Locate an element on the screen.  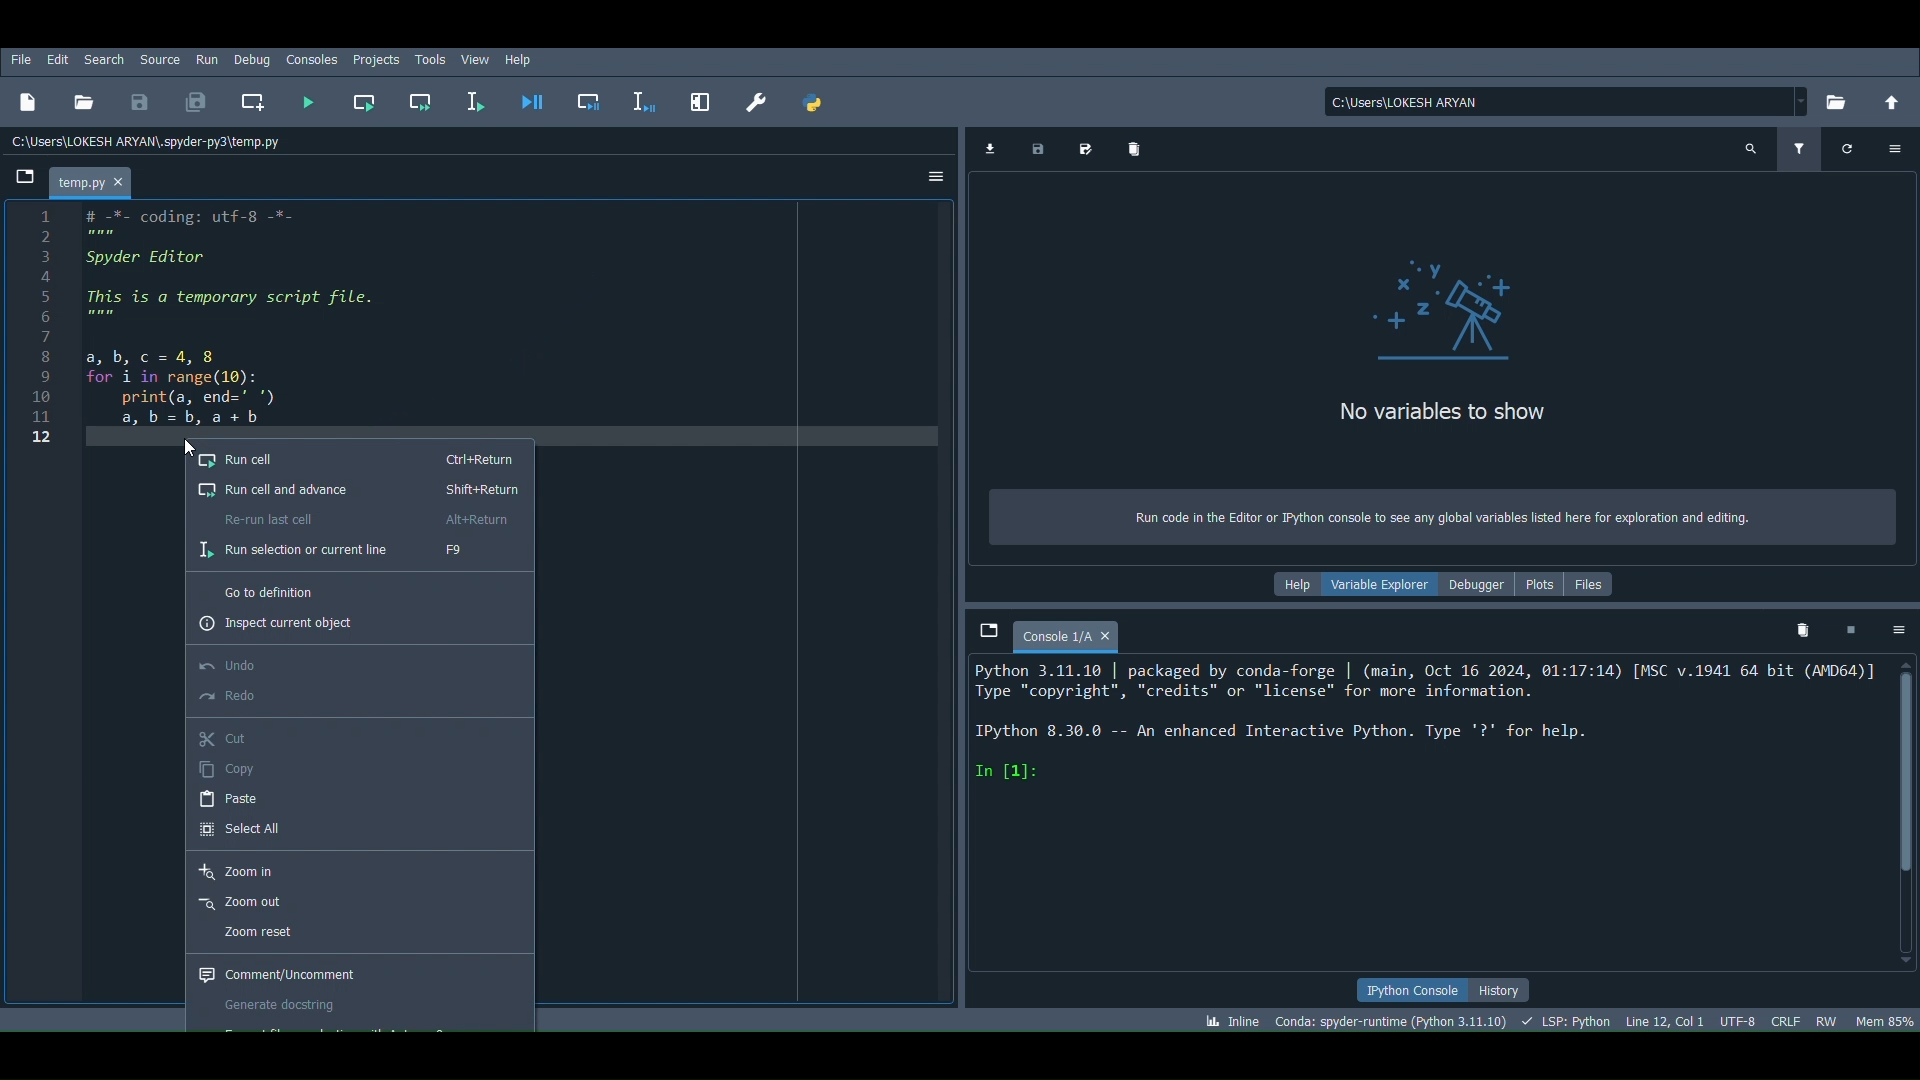
Cut is located at coordinates (353, 734).